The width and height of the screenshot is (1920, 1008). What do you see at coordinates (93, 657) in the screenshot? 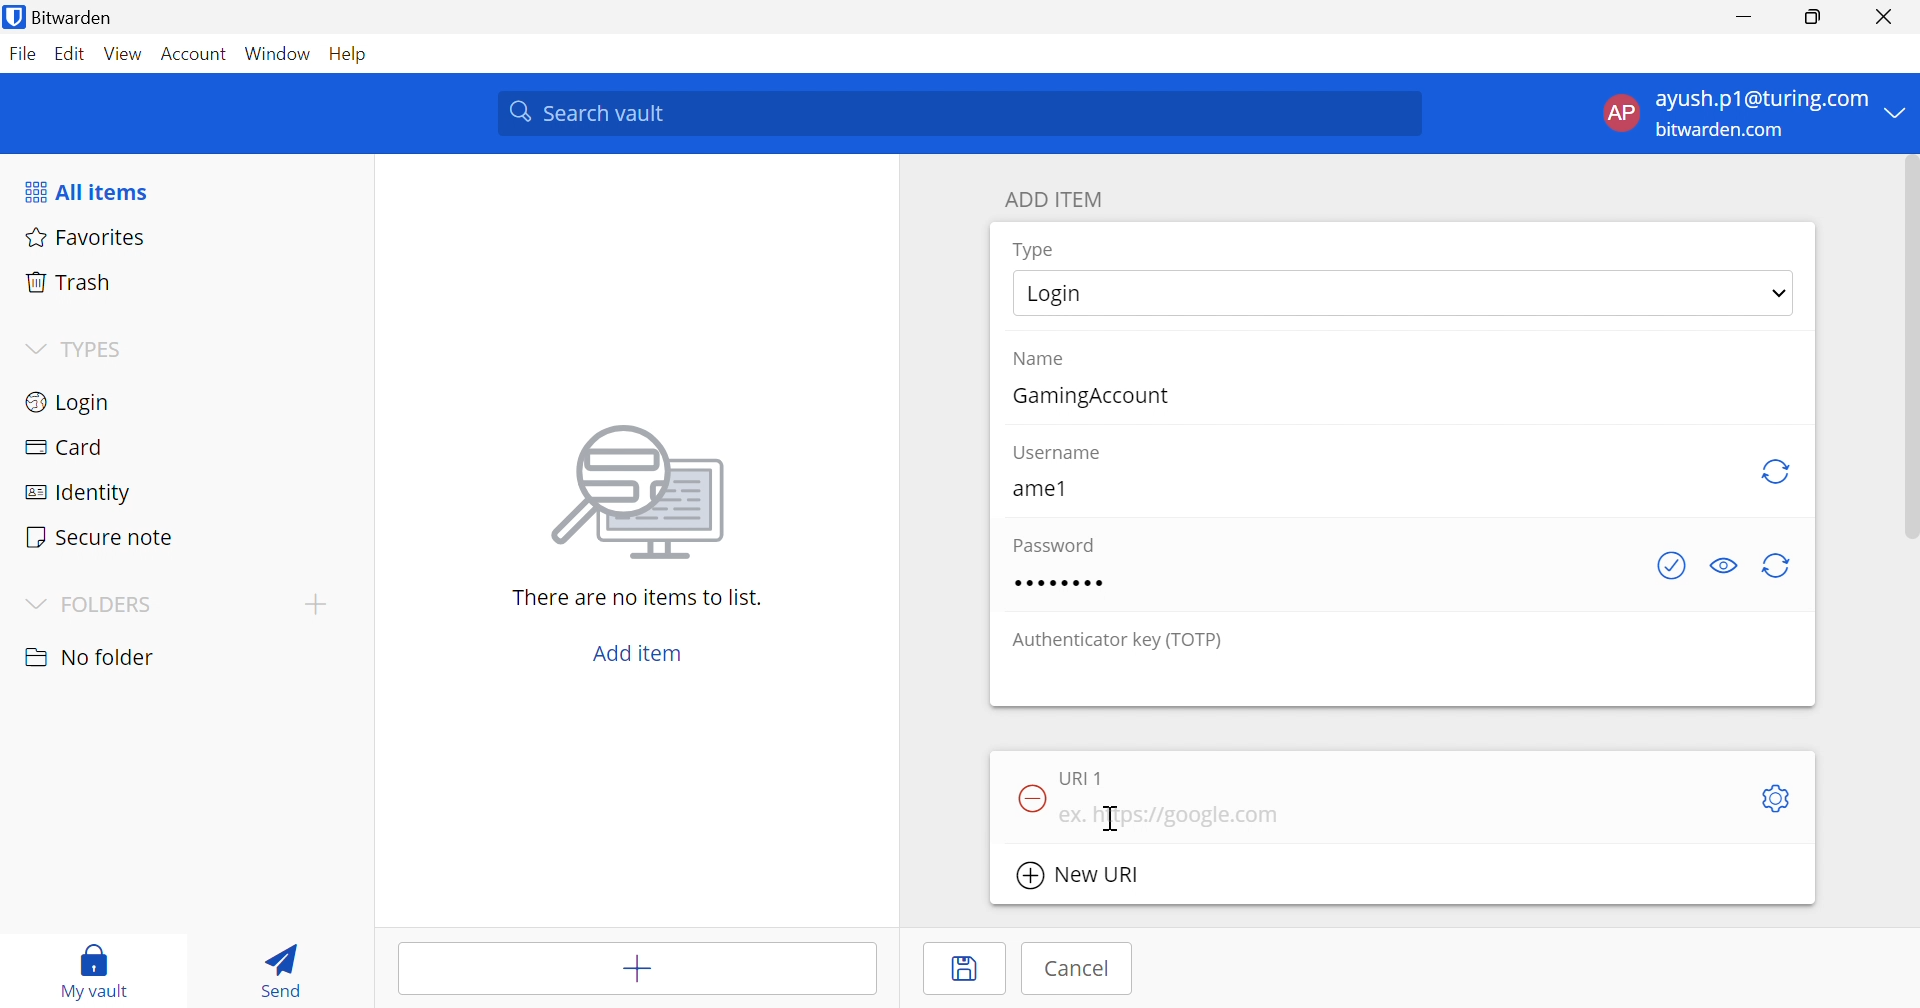
I see `No folder` at bounding box center [93, 657].